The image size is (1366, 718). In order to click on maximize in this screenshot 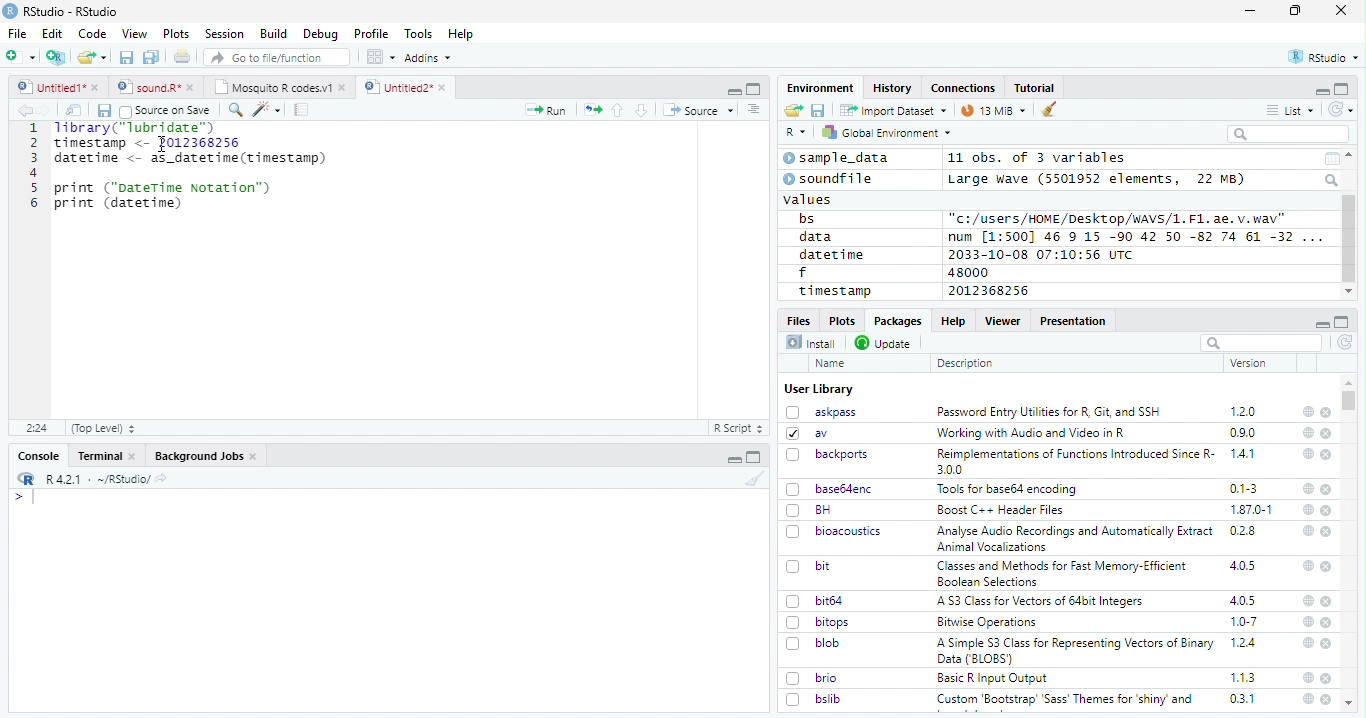, I will do `click(1295, 11)`.